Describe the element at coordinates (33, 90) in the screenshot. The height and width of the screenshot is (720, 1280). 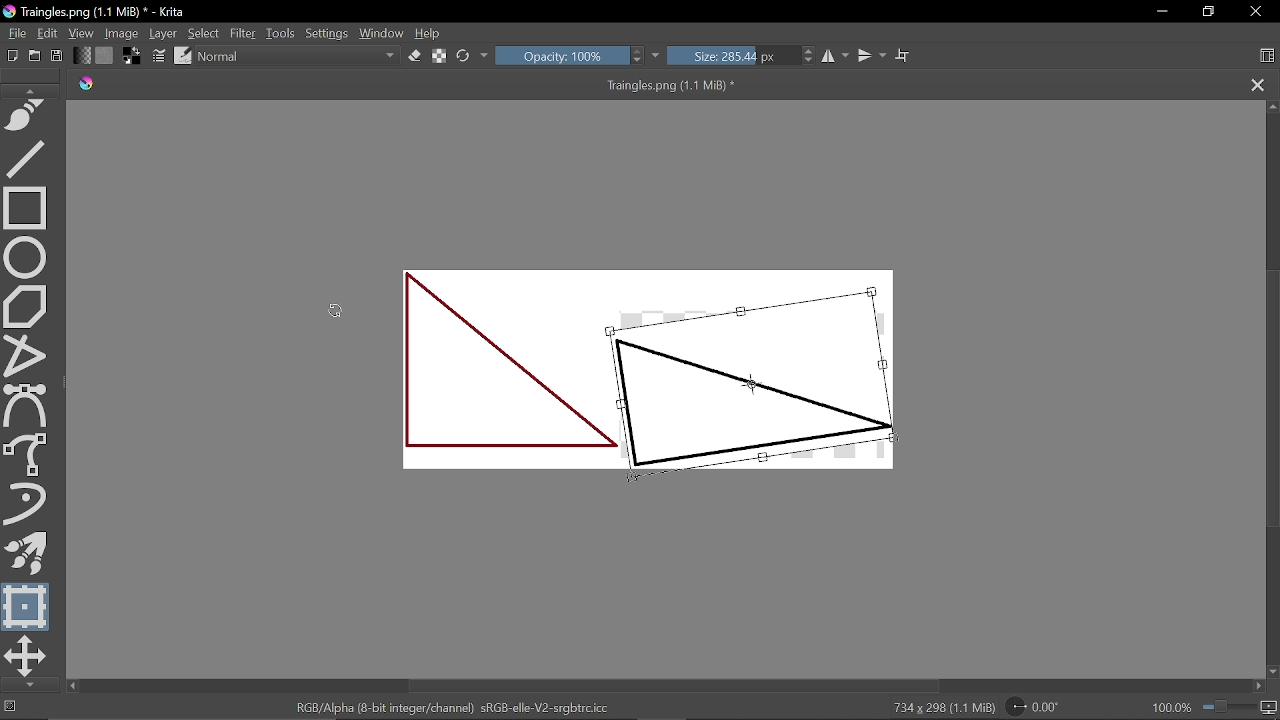
I see `Move up in tools` at that location.